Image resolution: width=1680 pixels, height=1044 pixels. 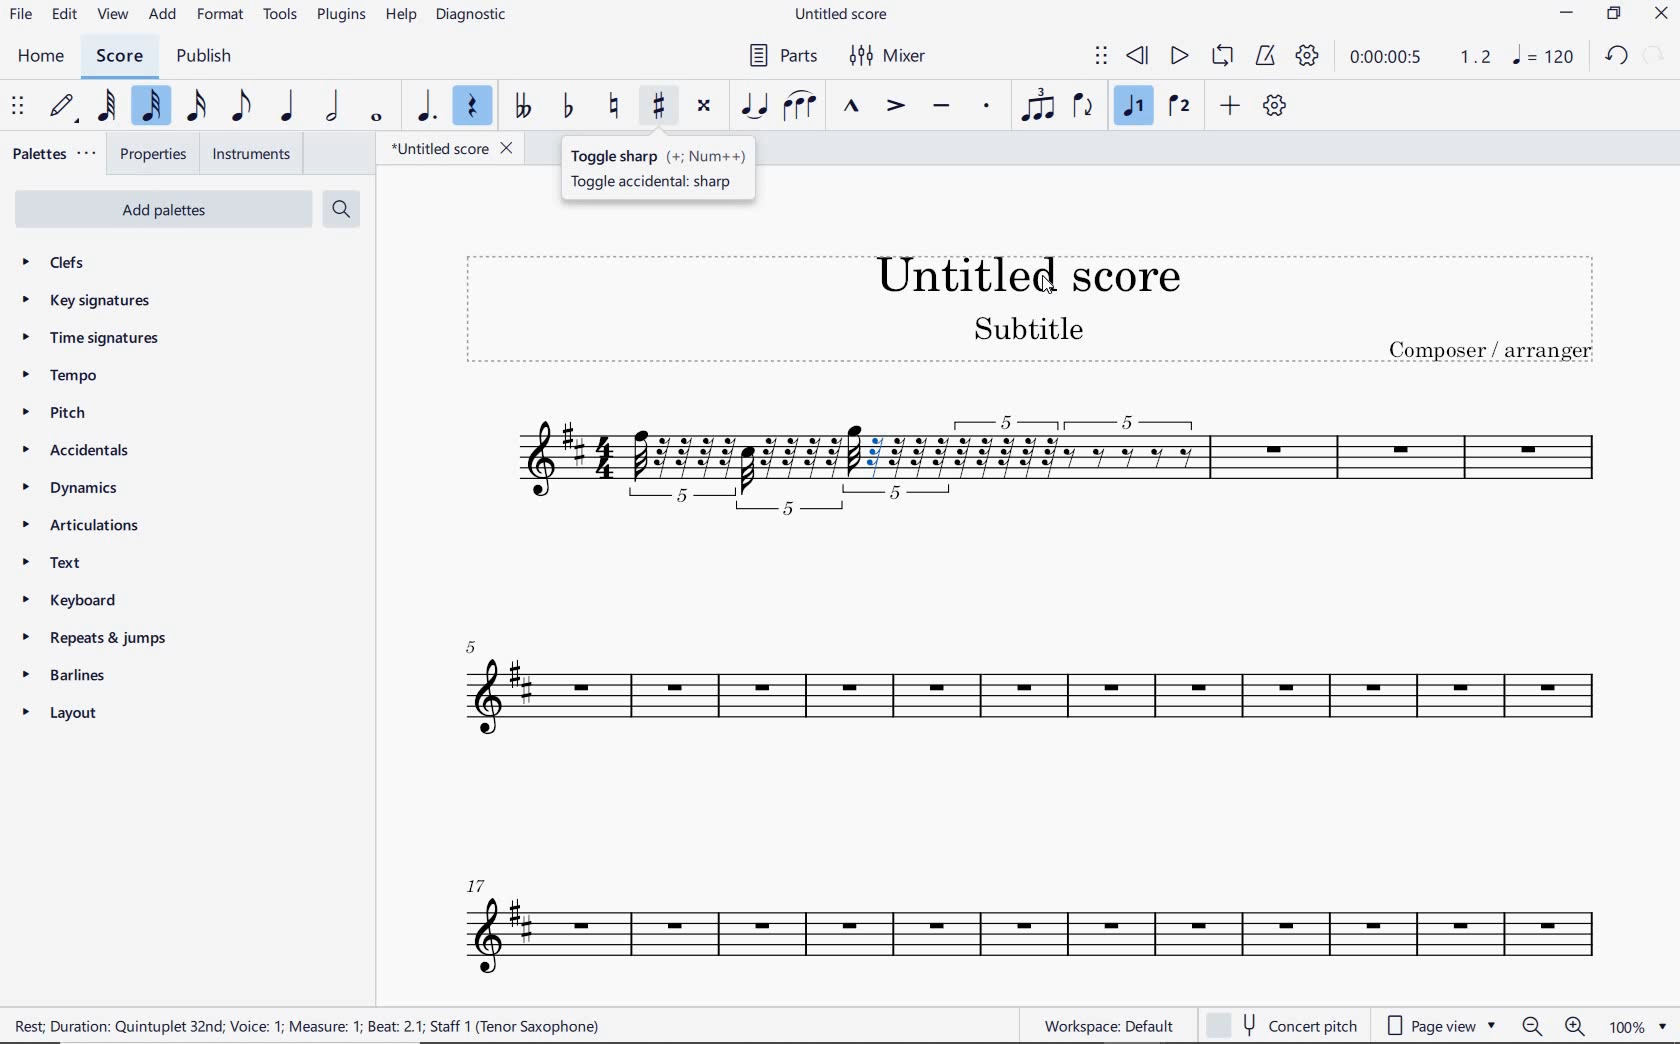 What do you see at coordinates (660, 170) in the screenshot?
I see `toggle sharp` at bounding box center [660, 170].